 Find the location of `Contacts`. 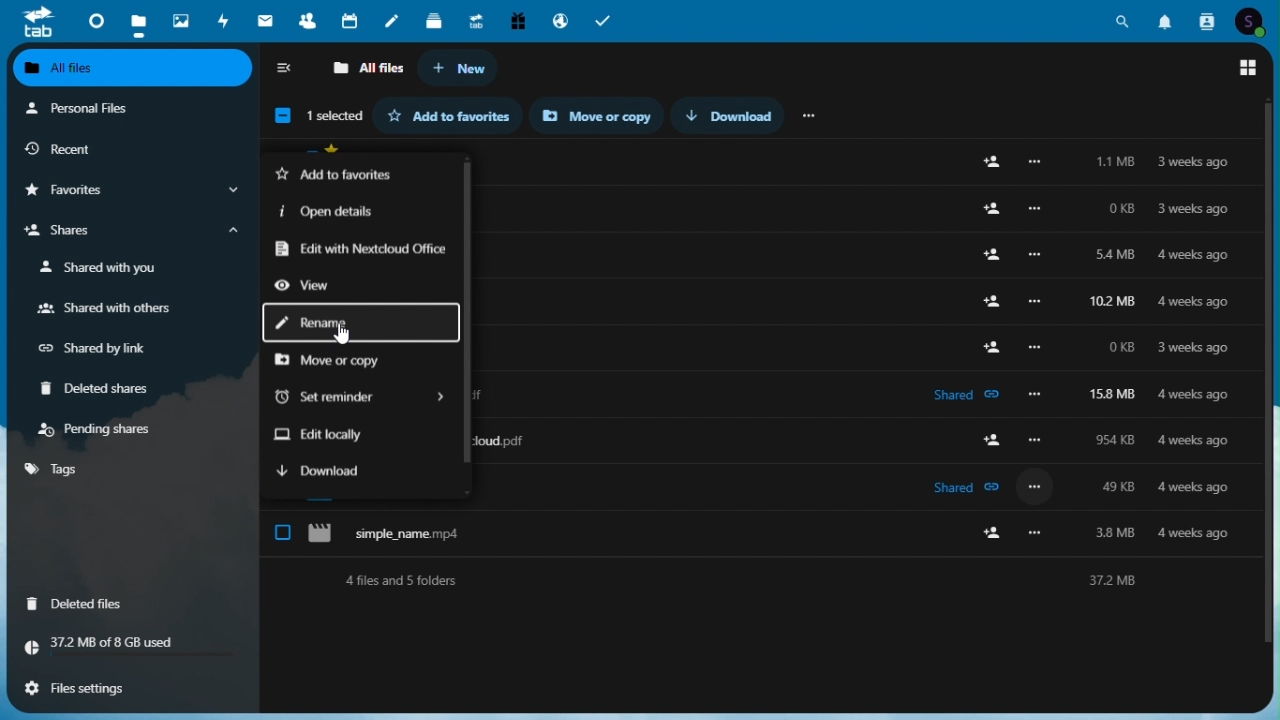

Contacts is located at coordinates (1208, 19).